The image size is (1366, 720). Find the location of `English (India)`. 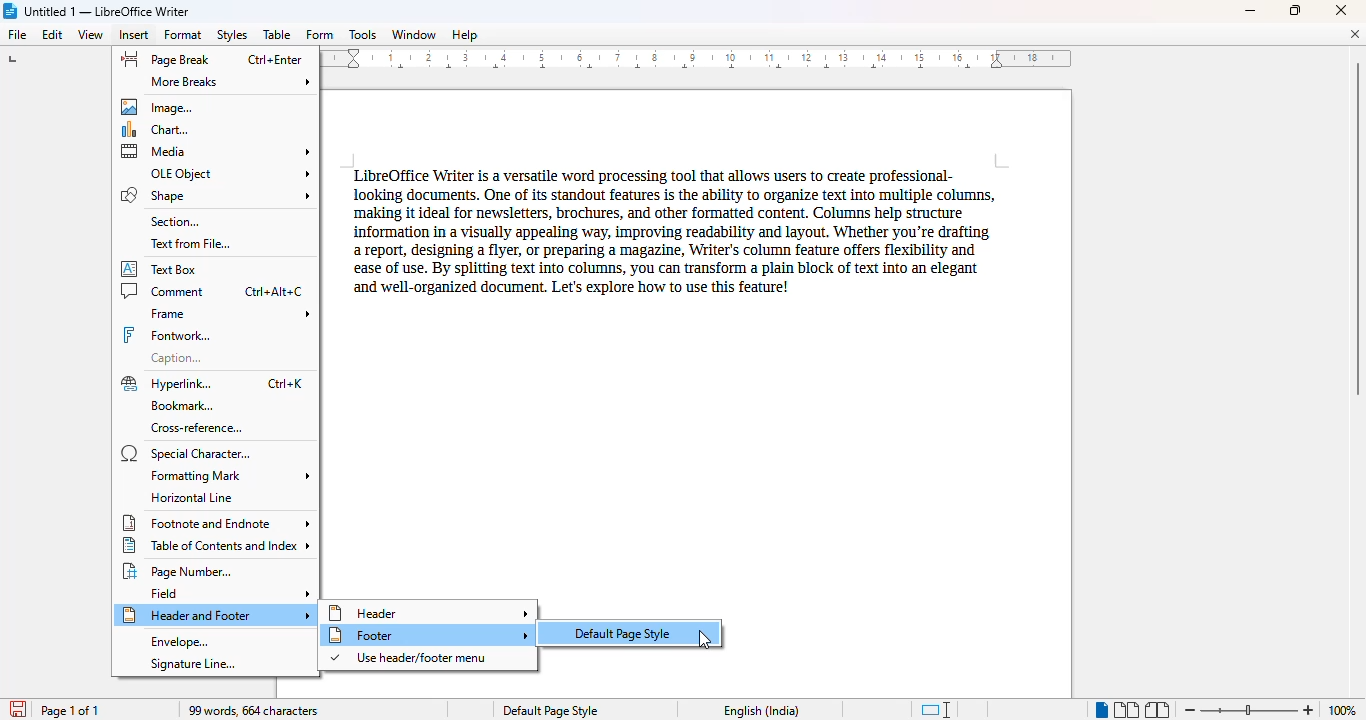

English (India) is located at coordinates (762, 711).